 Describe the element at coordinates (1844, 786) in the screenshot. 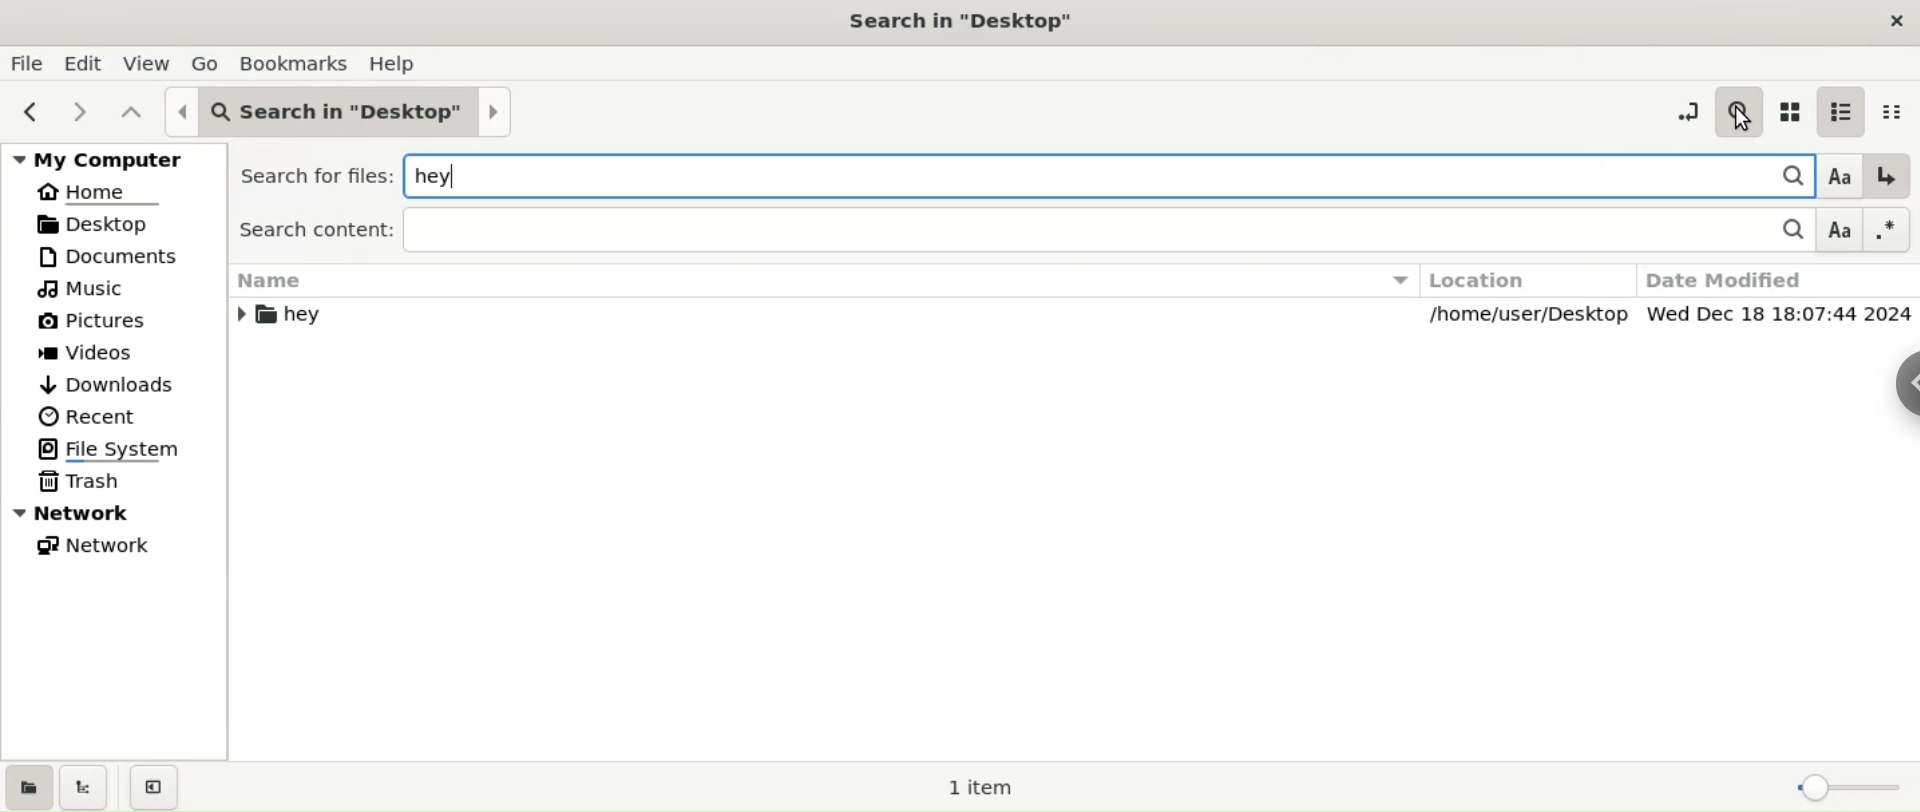

I see `zoom` at that location.